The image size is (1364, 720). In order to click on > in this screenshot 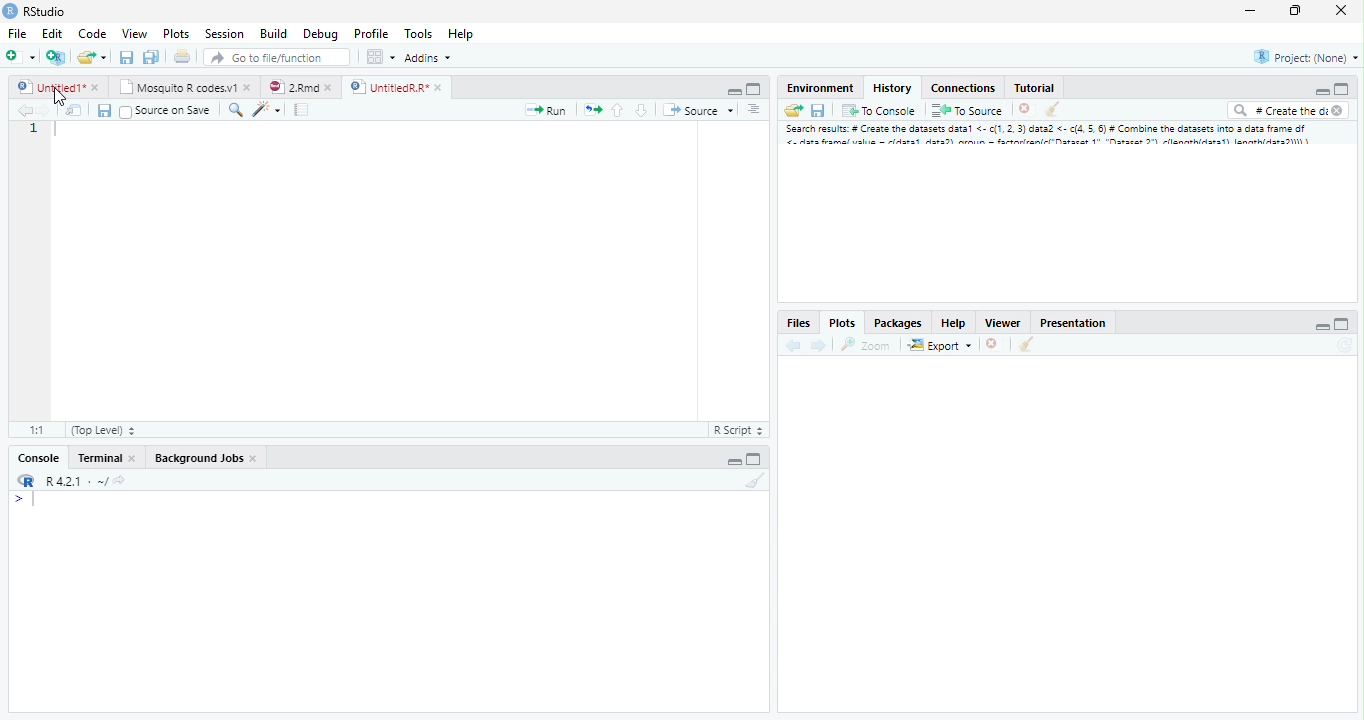, I will do `click(15, 501)`.